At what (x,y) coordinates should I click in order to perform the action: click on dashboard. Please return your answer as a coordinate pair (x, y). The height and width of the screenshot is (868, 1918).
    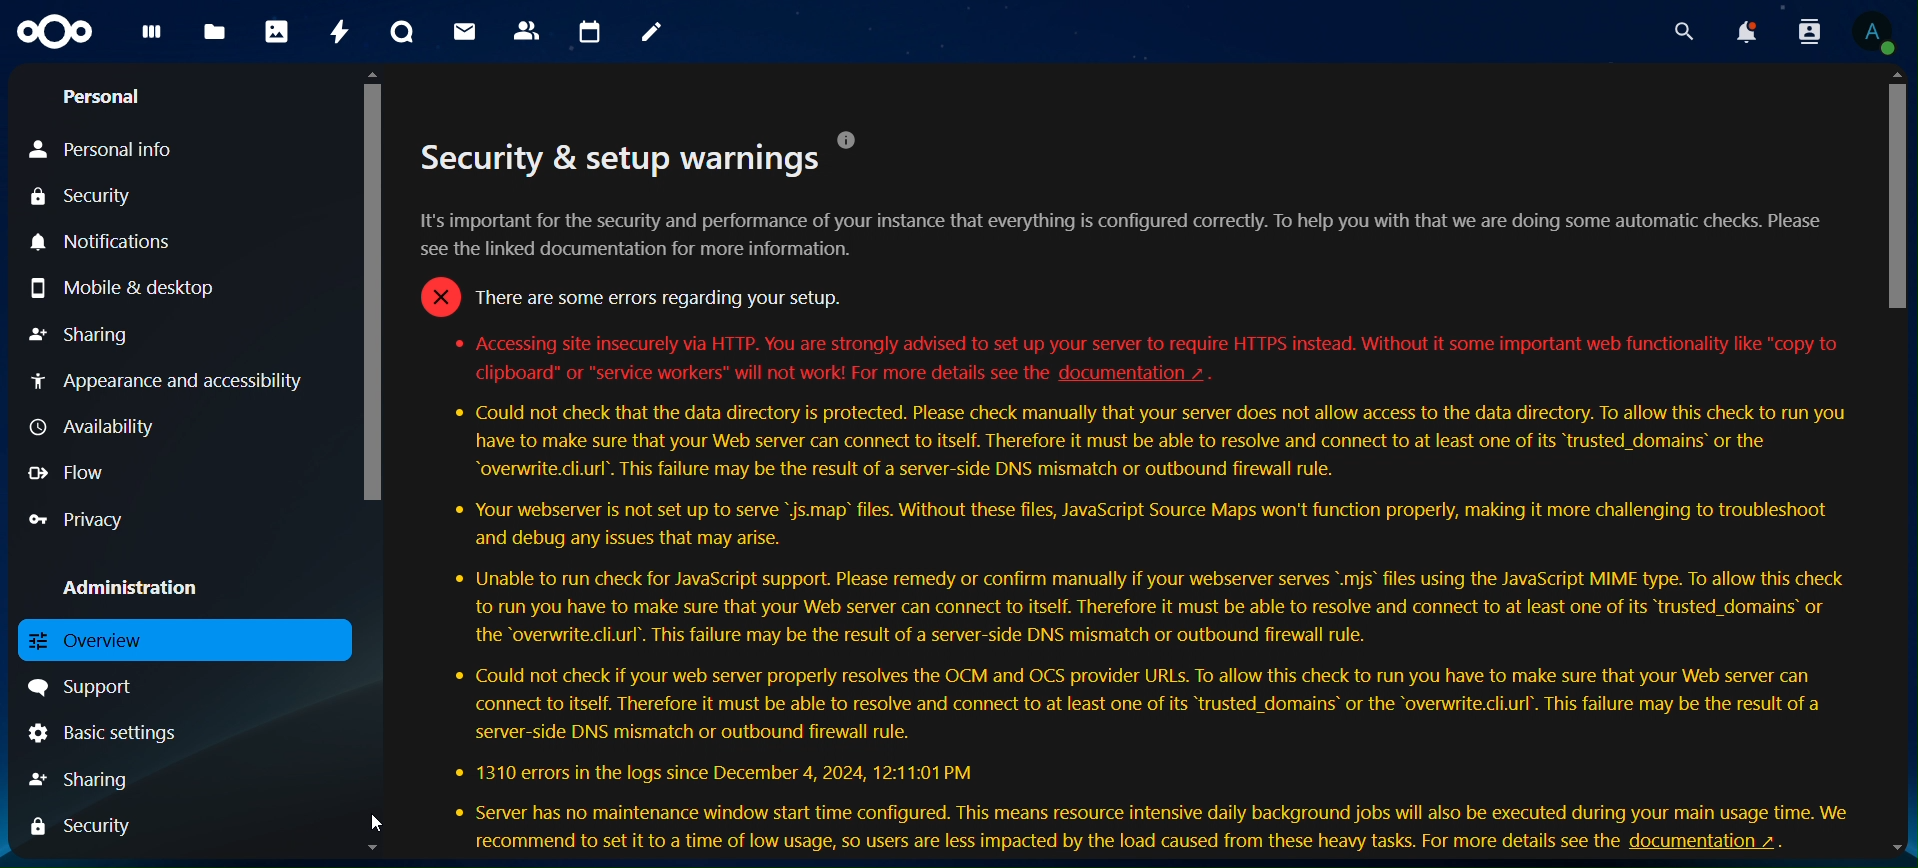
    Looking at the image, I should click on (151, 39).